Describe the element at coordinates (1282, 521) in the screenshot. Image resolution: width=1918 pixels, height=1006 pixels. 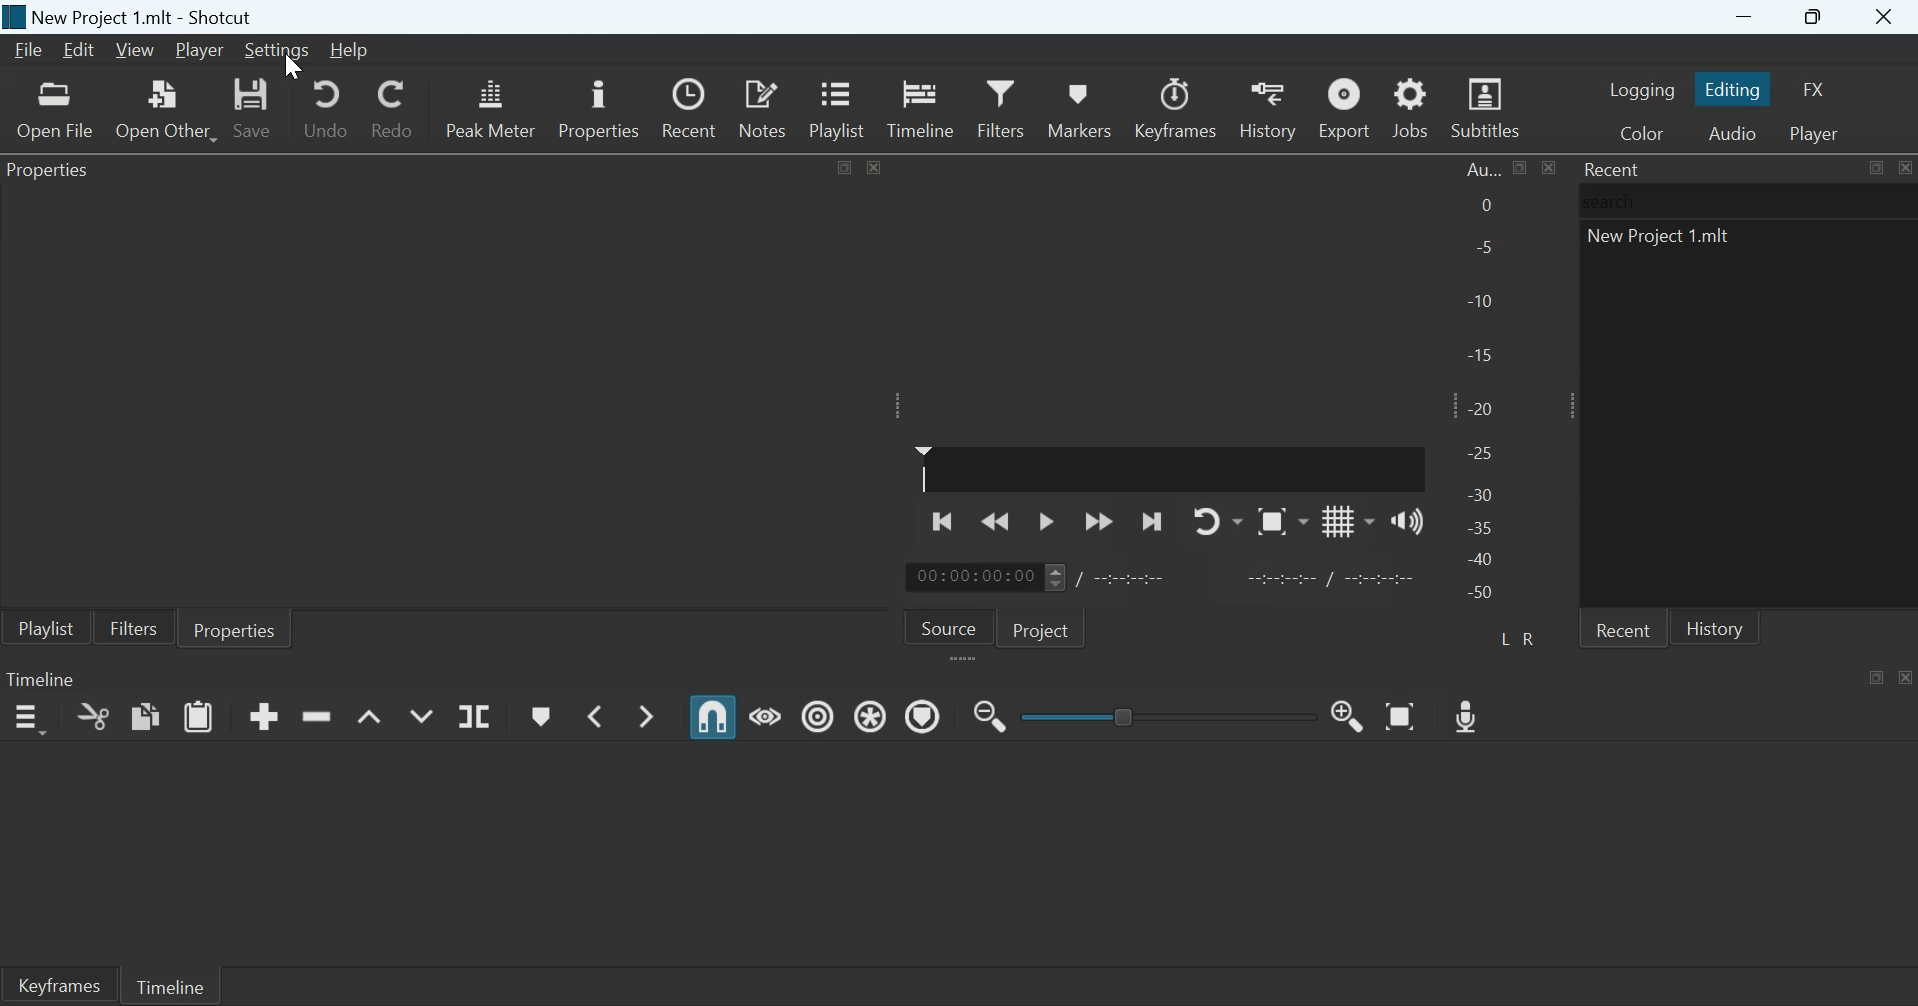
I see `toggle zoom` at that location.